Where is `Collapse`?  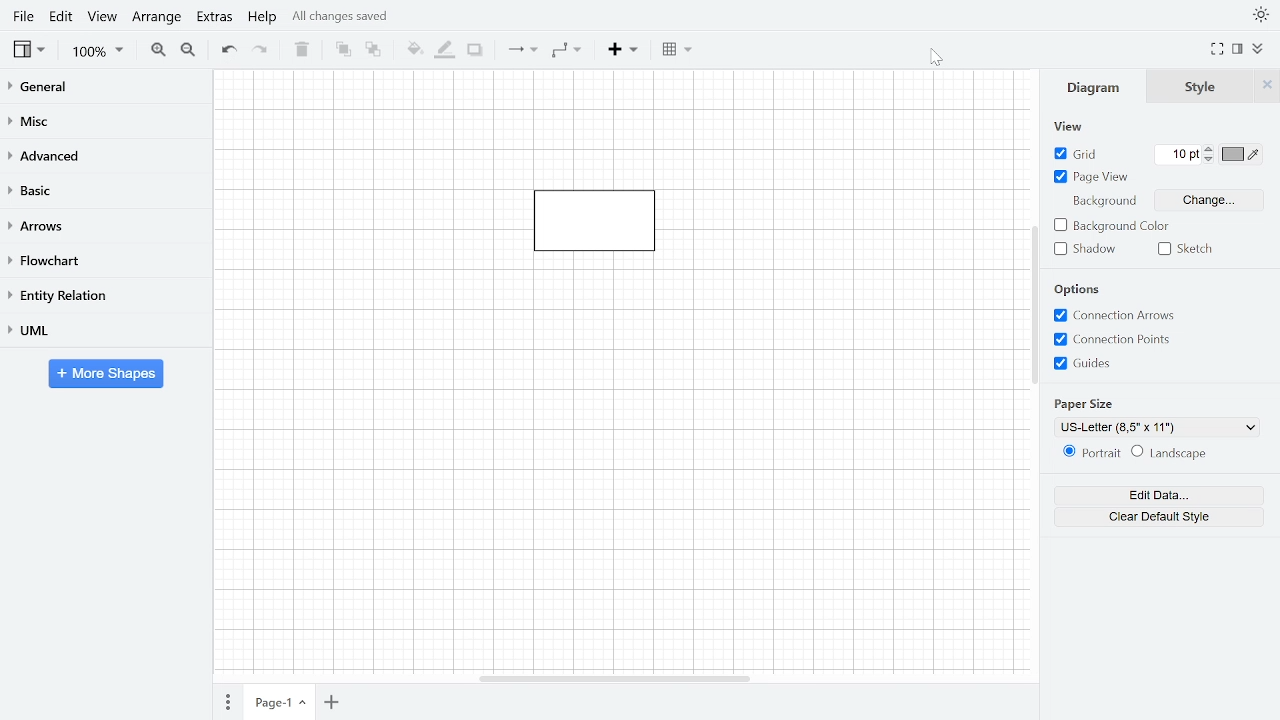 Collapse is located at coordinates (1258, 49).